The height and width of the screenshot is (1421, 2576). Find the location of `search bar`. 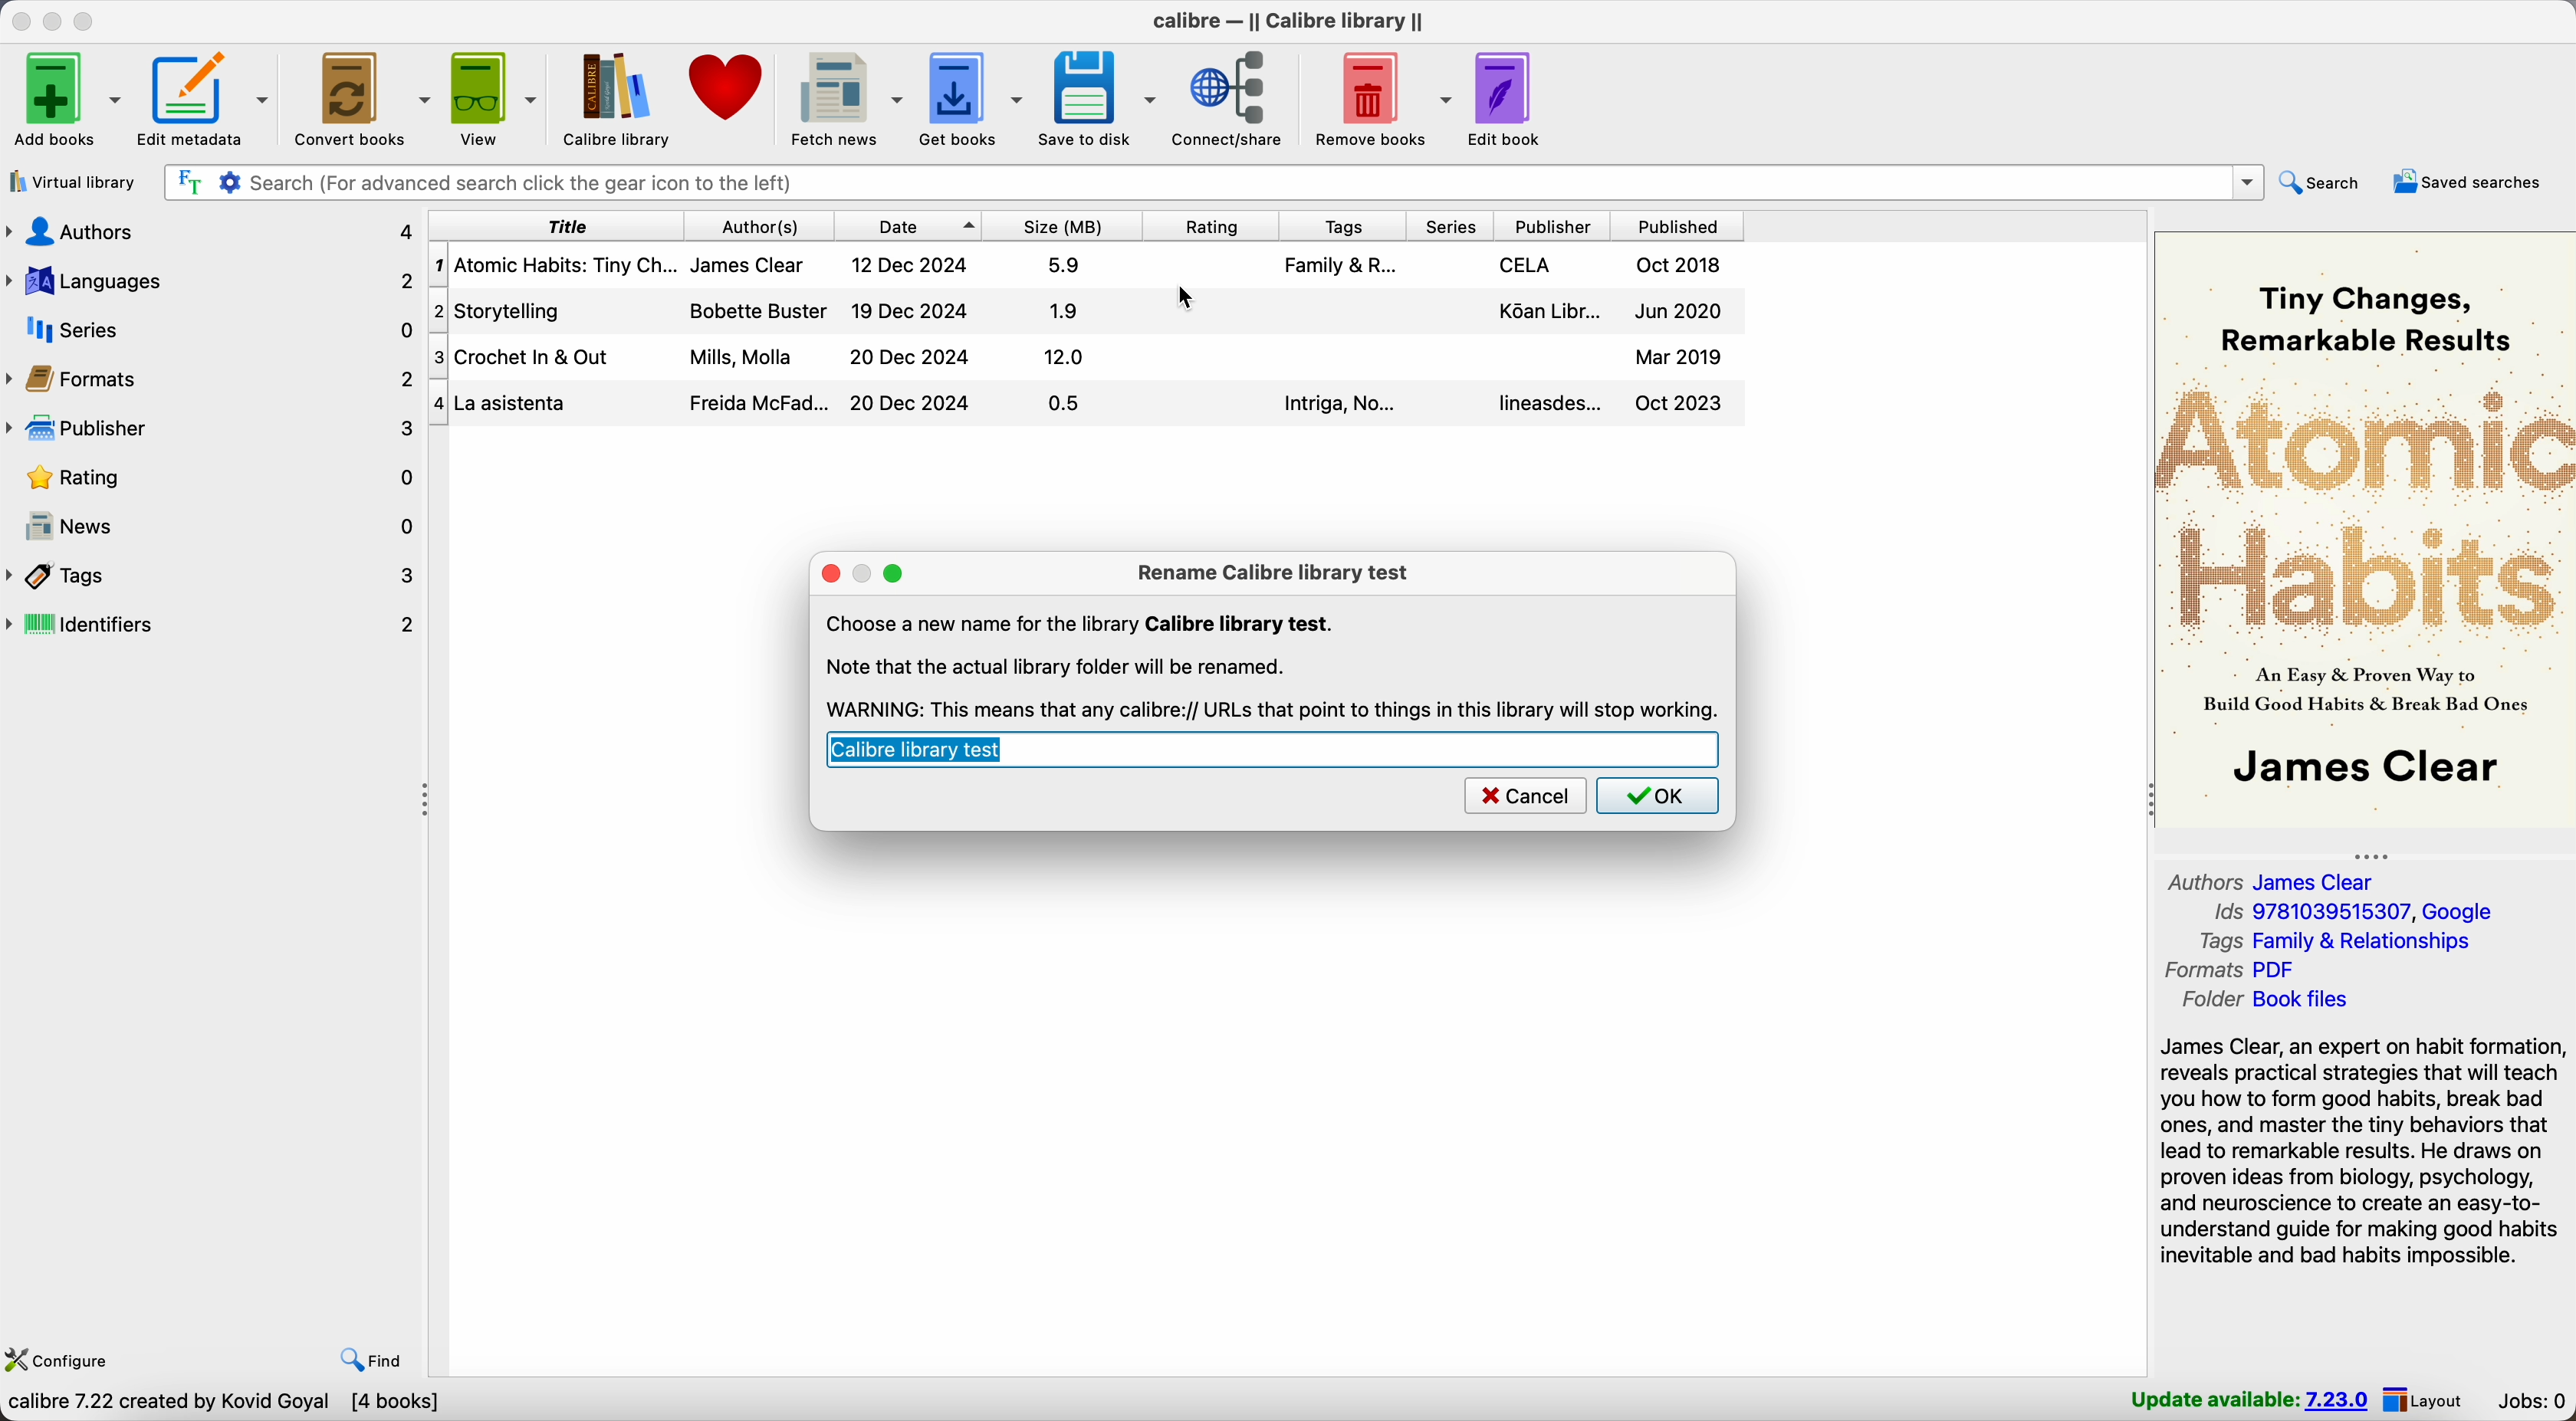

search bar is located at coordinates (1212, 181).